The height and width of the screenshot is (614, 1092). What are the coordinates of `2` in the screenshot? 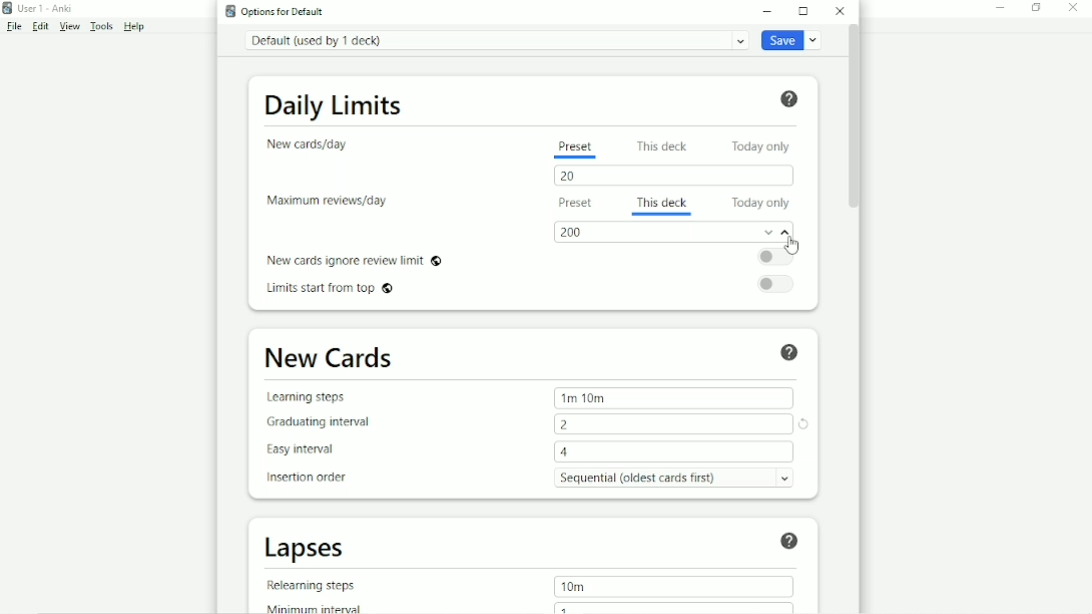 It's located at (566, 424).